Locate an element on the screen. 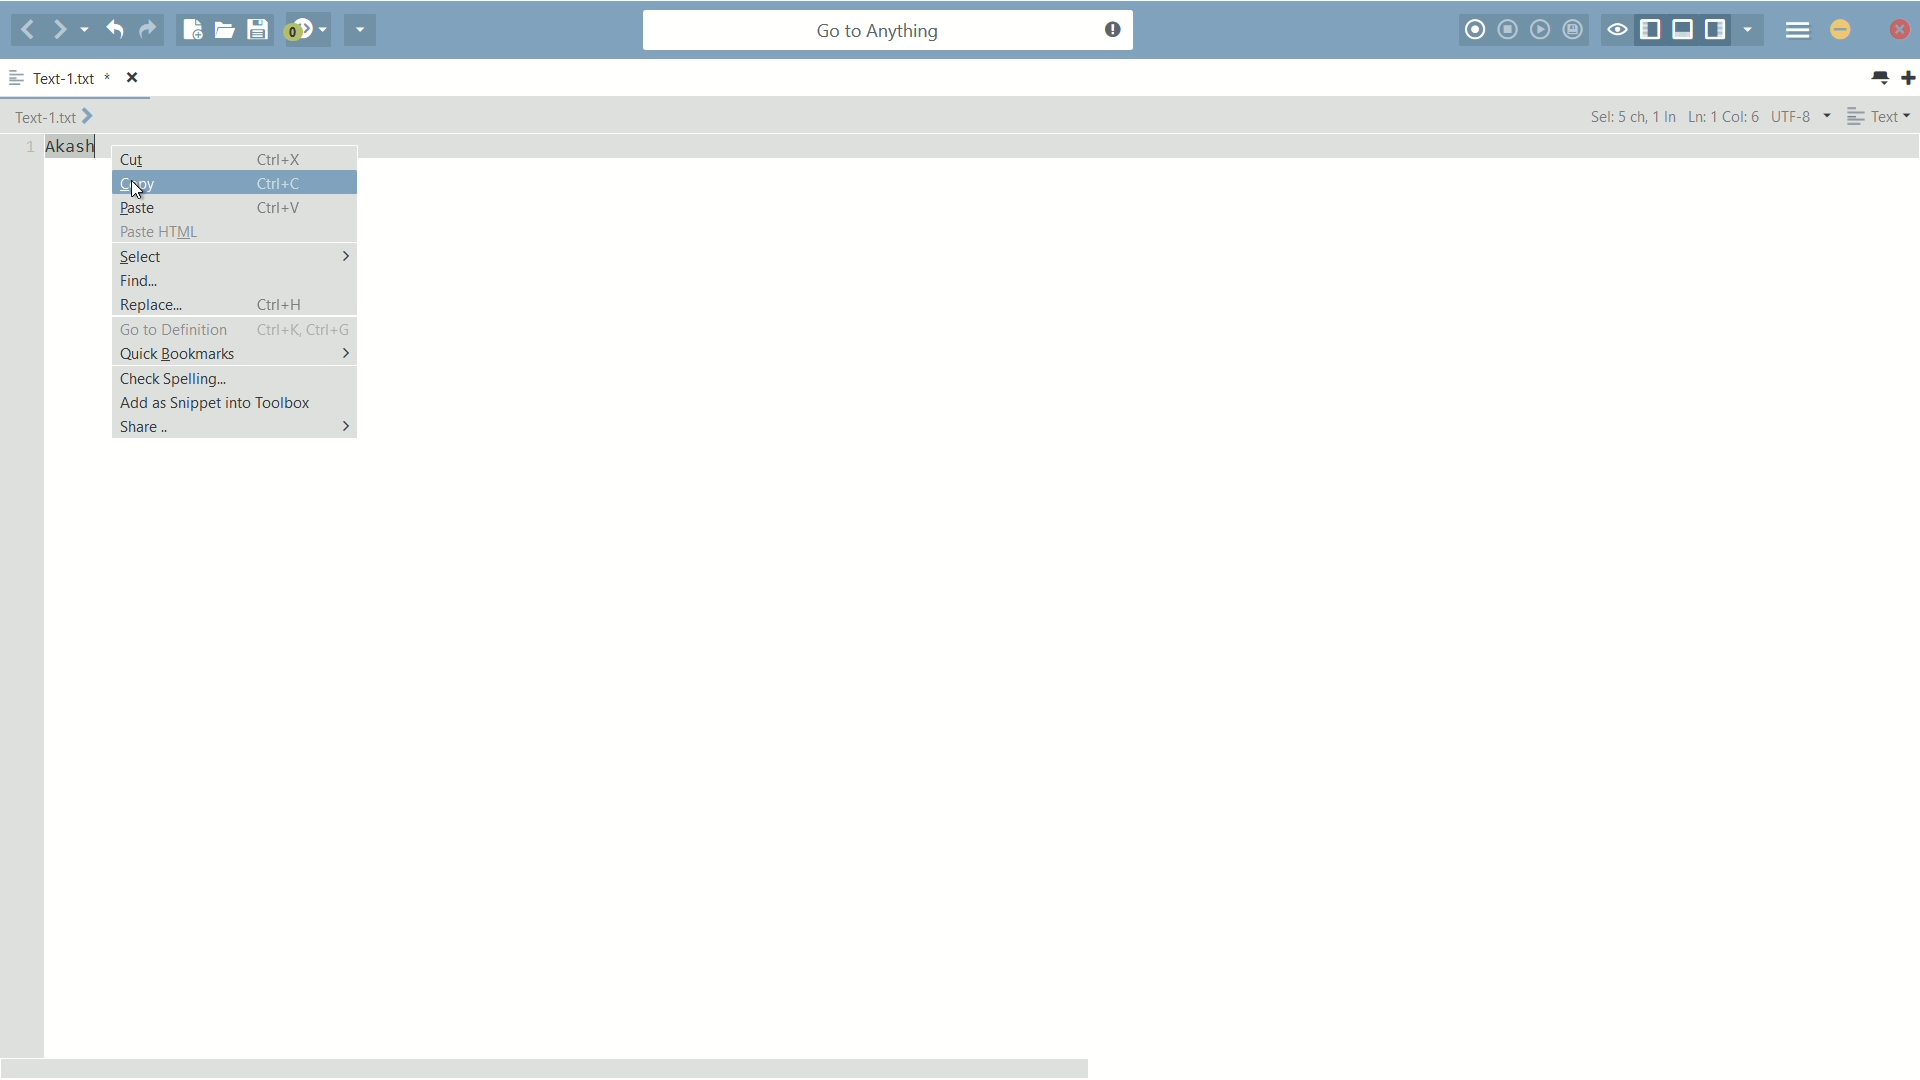 This screenshot has height=1080, width=1920. open file is located at coordinates (224, 30).